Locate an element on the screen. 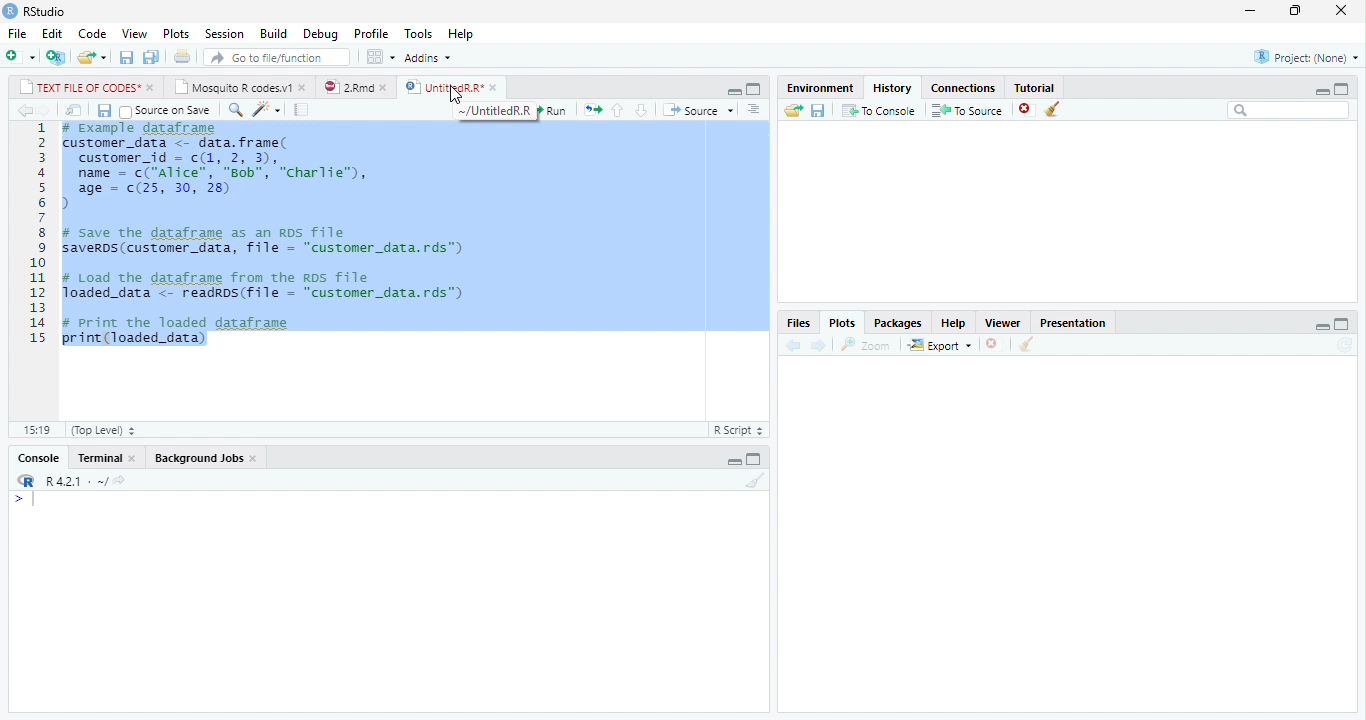 The width and height of the screenshot is (1366, 720). close is located at coordinates (134, 459).